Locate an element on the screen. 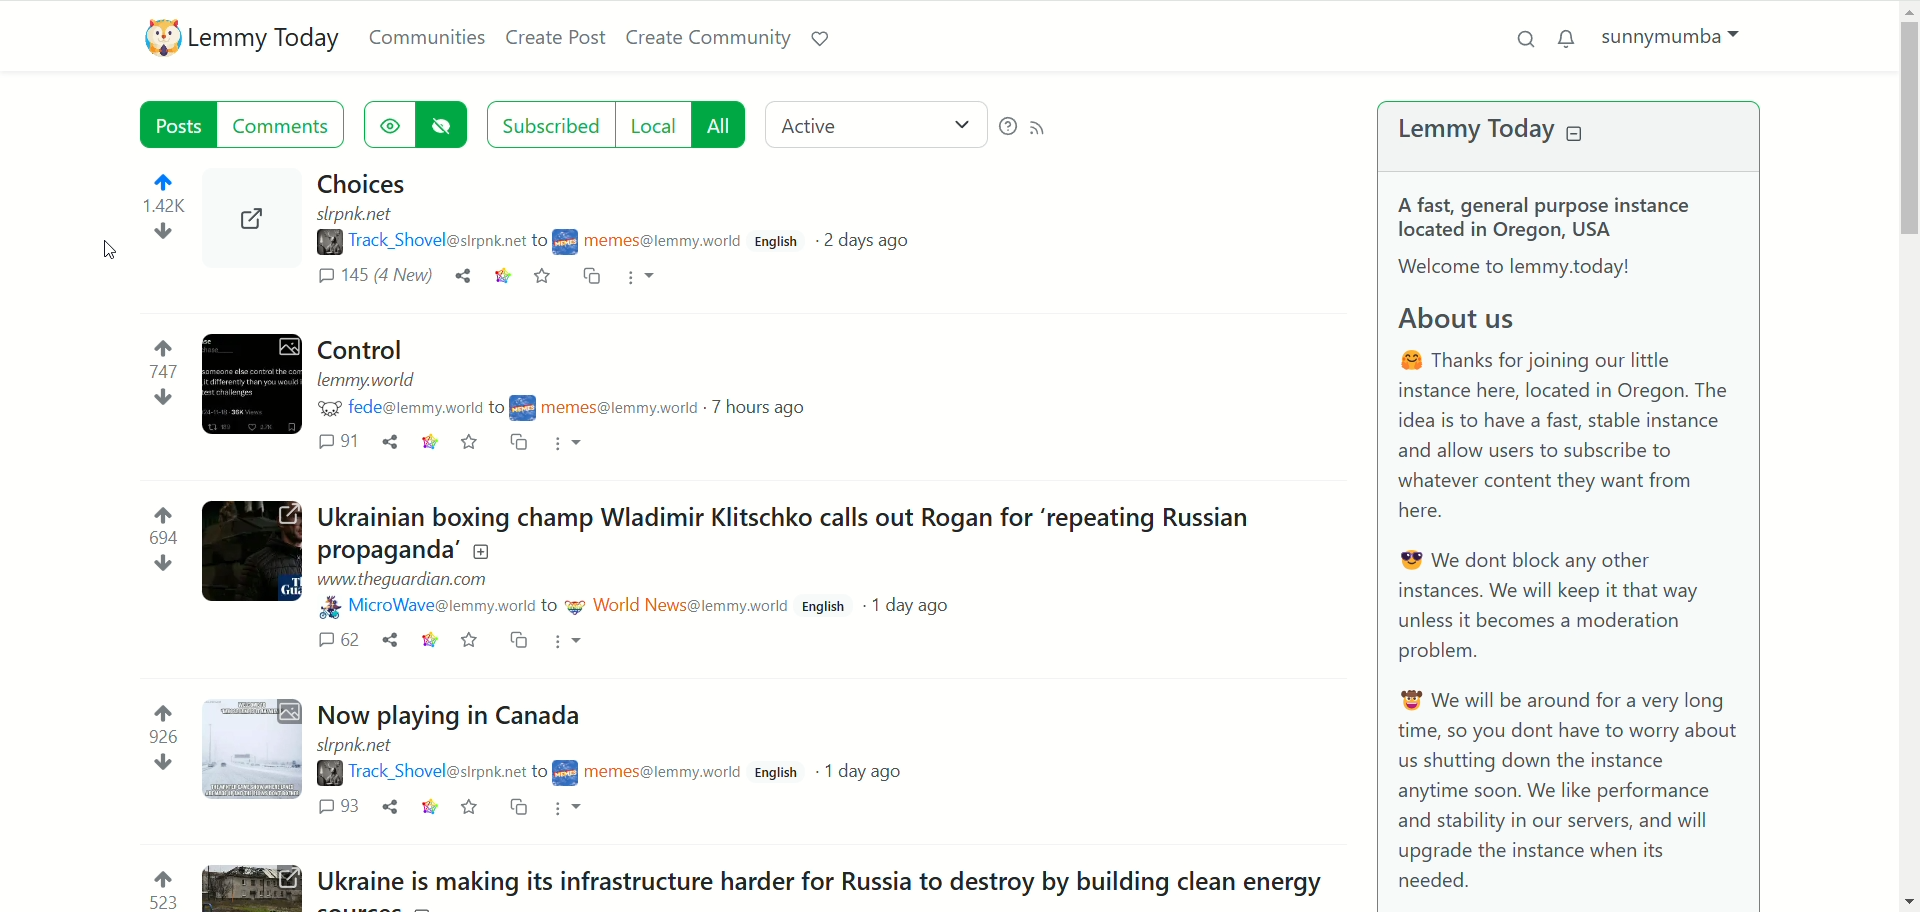  Post - Ukraine is making its infrastructure harder for Russia to destroy by building clean energy is located at coordinates (832, 882).